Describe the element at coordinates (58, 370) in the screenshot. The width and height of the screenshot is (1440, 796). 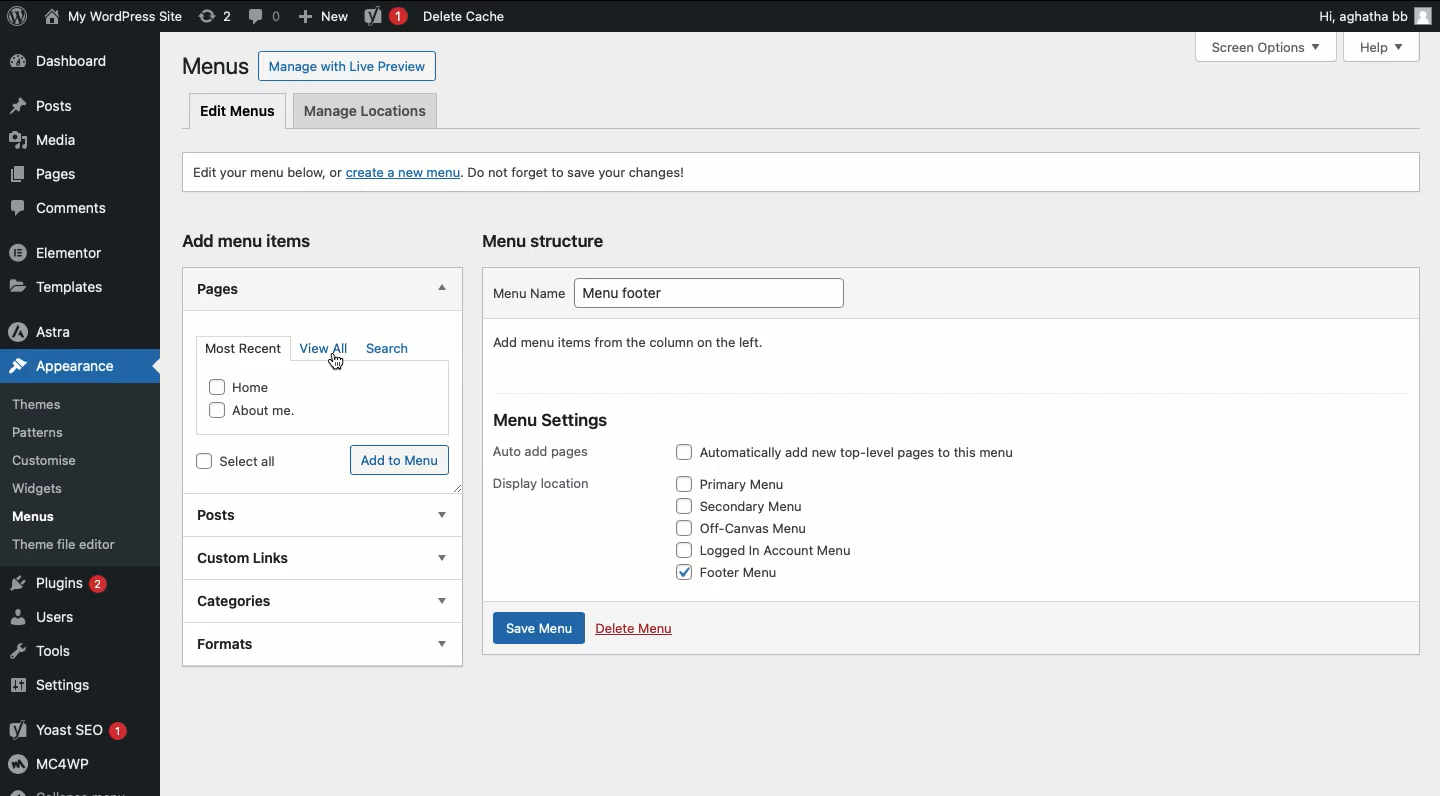
I see `Appearance` at that location.